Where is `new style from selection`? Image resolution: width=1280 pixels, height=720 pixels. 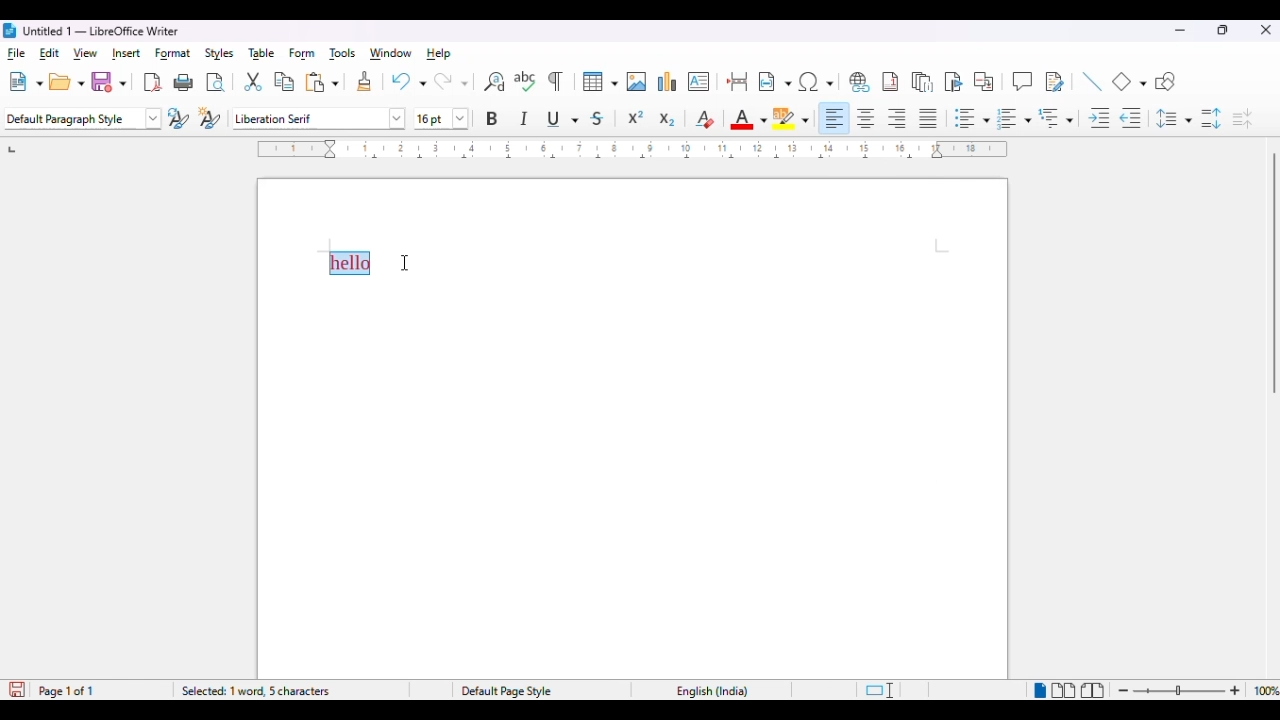
new style from selection is located at coordinates (210, 118).